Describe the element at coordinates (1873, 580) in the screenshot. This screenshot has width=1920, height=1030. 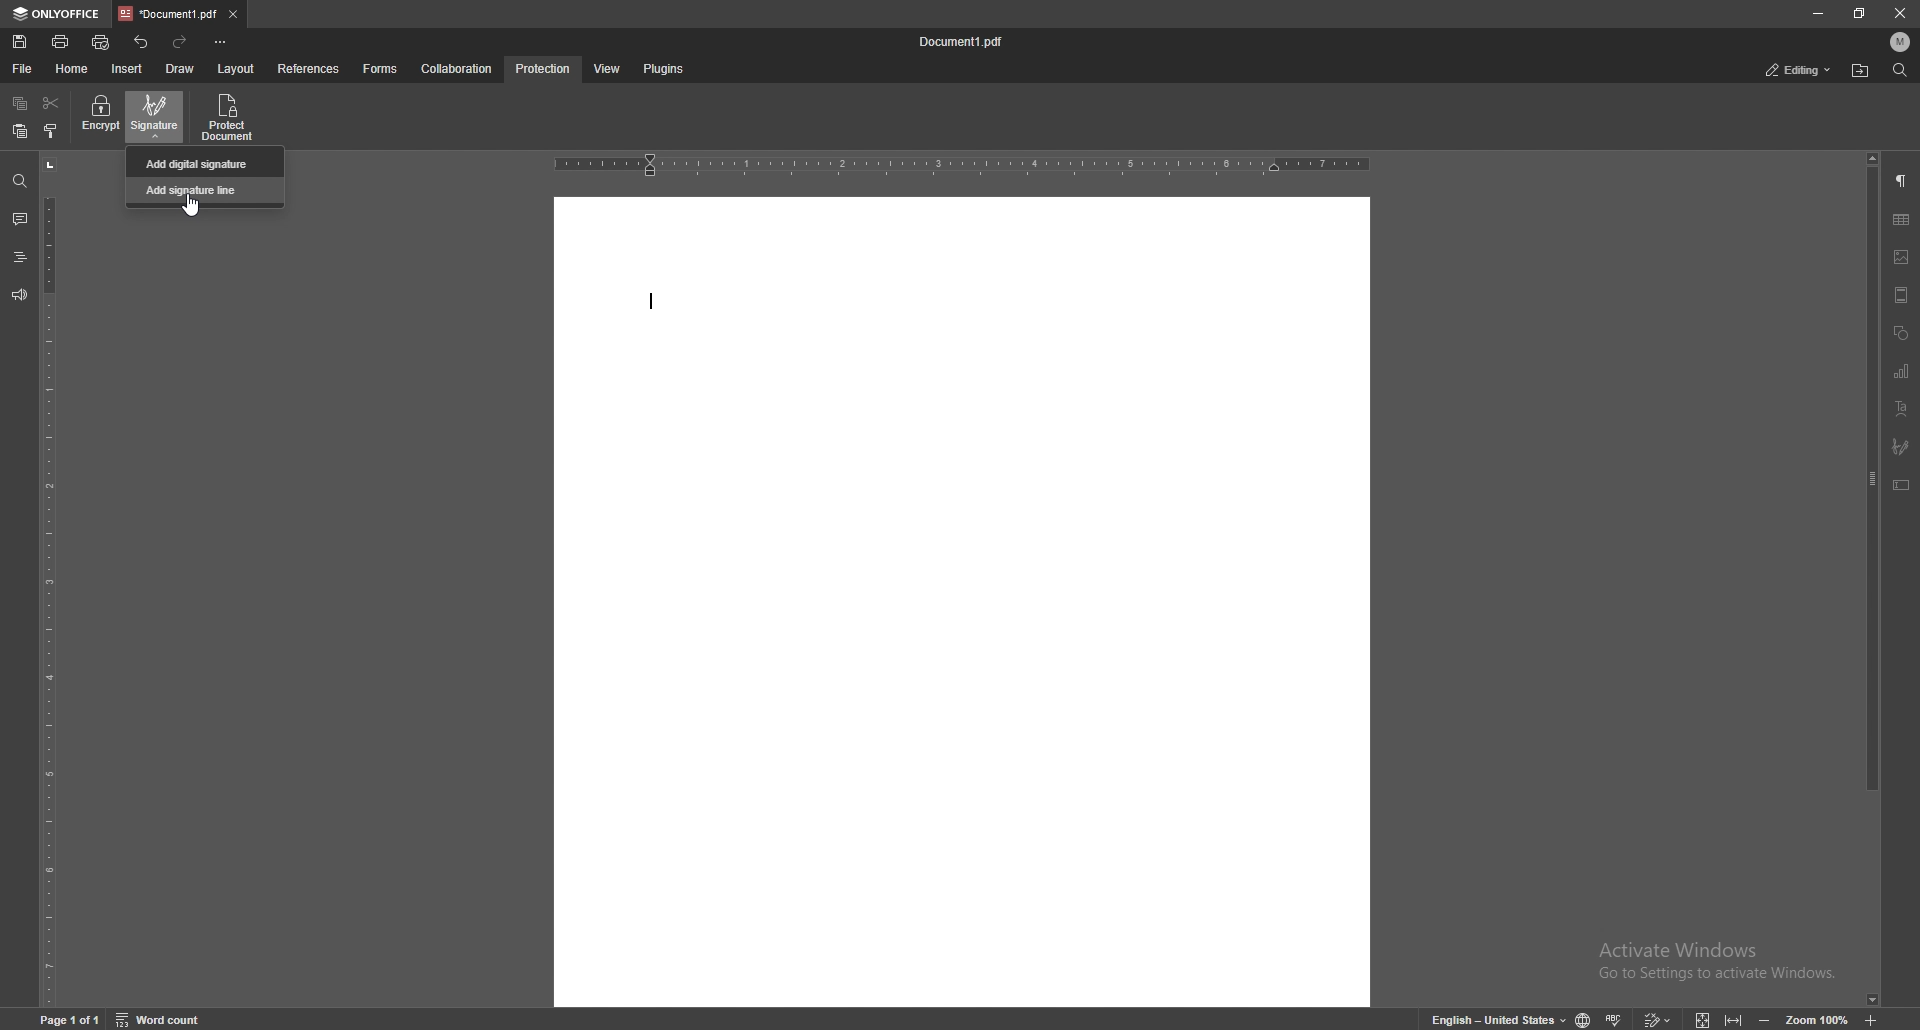
I see `scroll bar` at that location.